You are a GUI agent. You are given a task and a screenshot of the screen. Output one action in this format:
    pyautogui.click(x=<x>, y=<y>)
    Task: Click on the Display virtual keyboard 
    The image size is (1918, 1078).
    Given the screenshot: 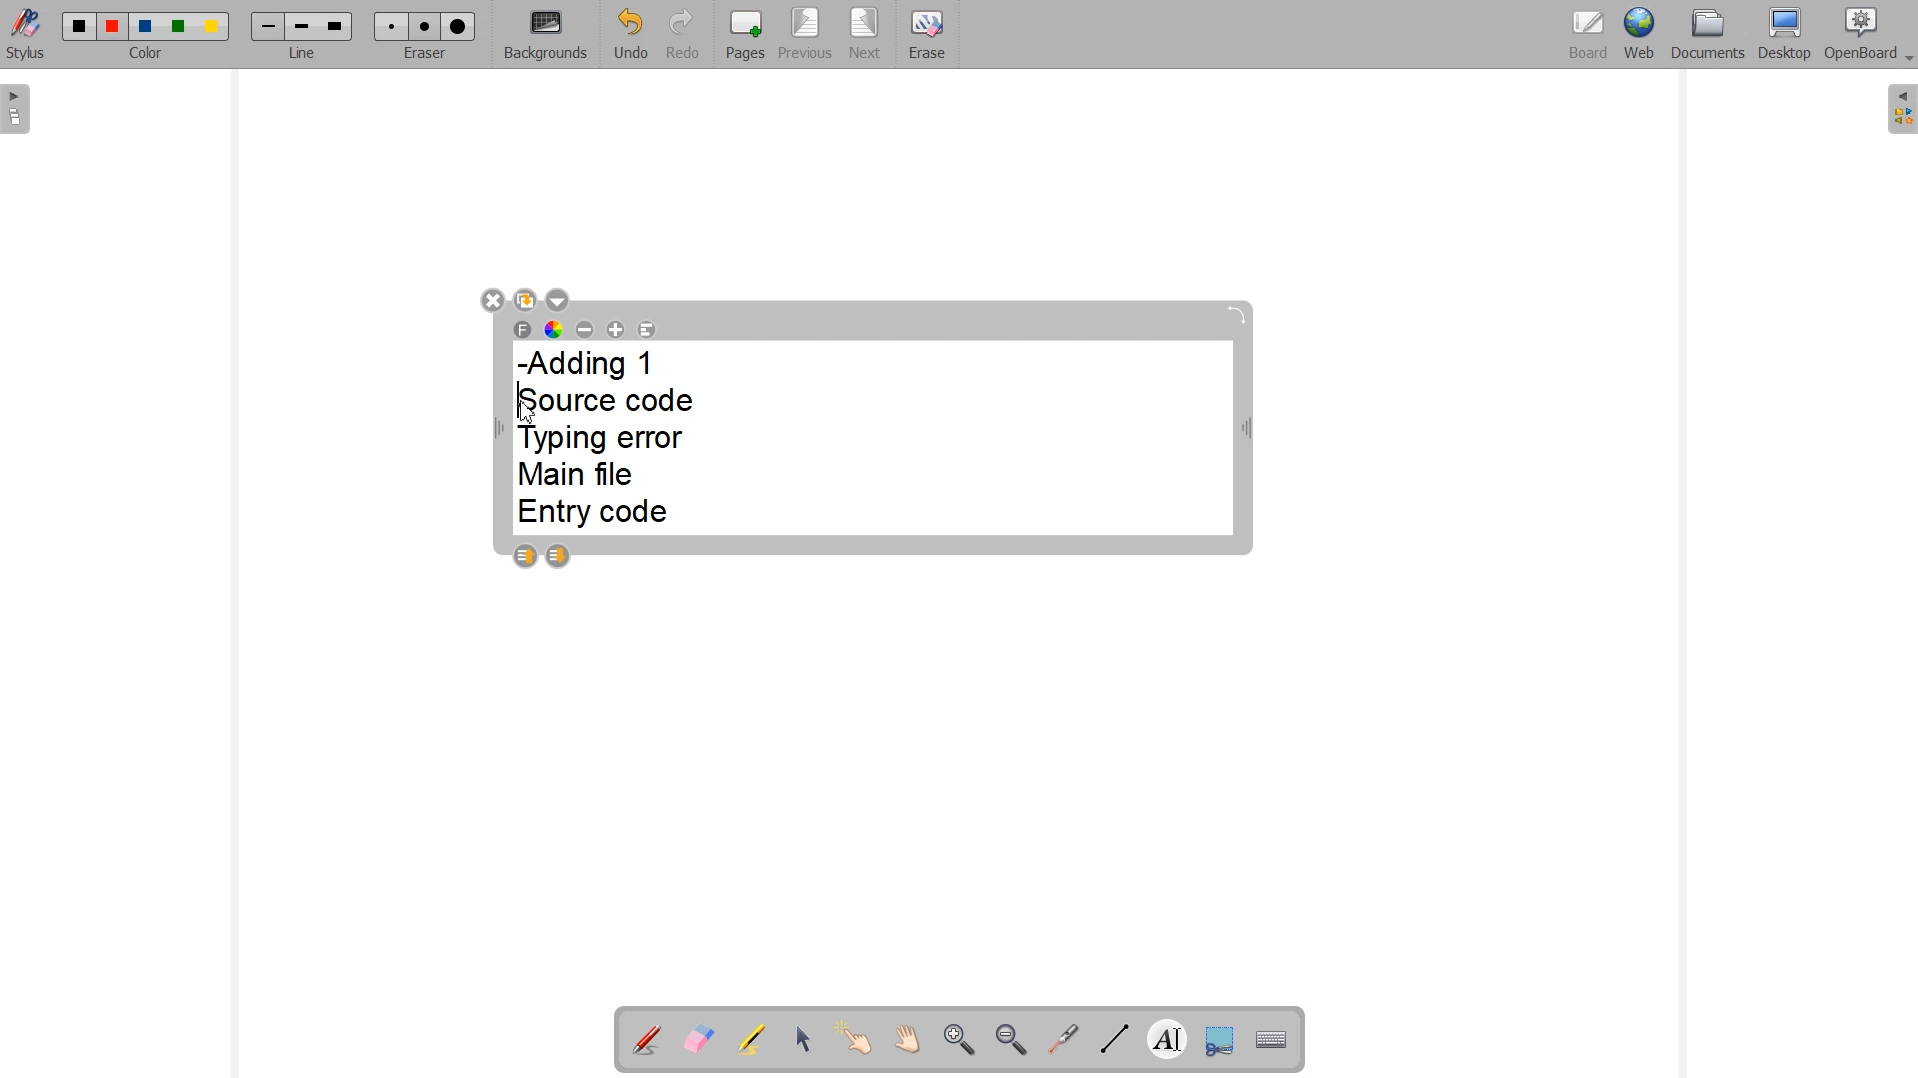 What is the action you would take?
    pyautogui.click(x=1272, y=1037)
    